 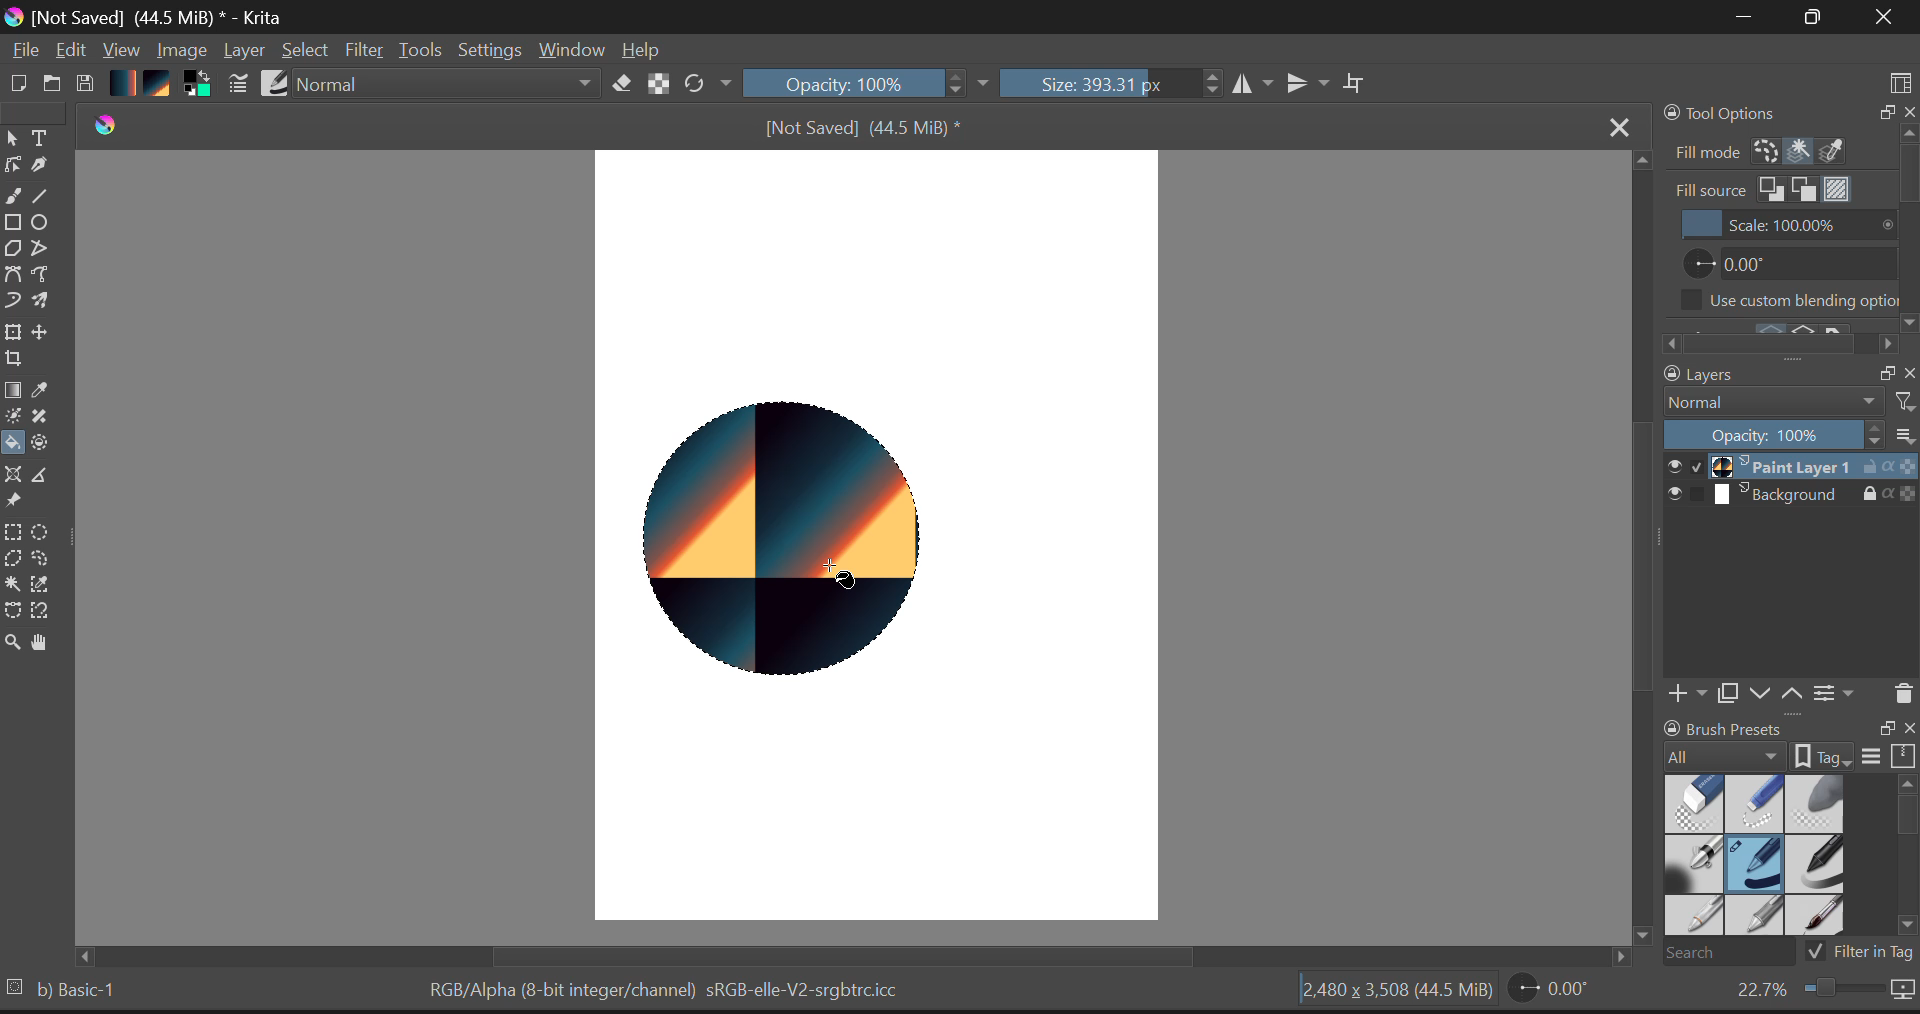 What do you see at coordinates (197, 85) in the screenshot?
I see `Colors in use` at bounding box center [197, 85].